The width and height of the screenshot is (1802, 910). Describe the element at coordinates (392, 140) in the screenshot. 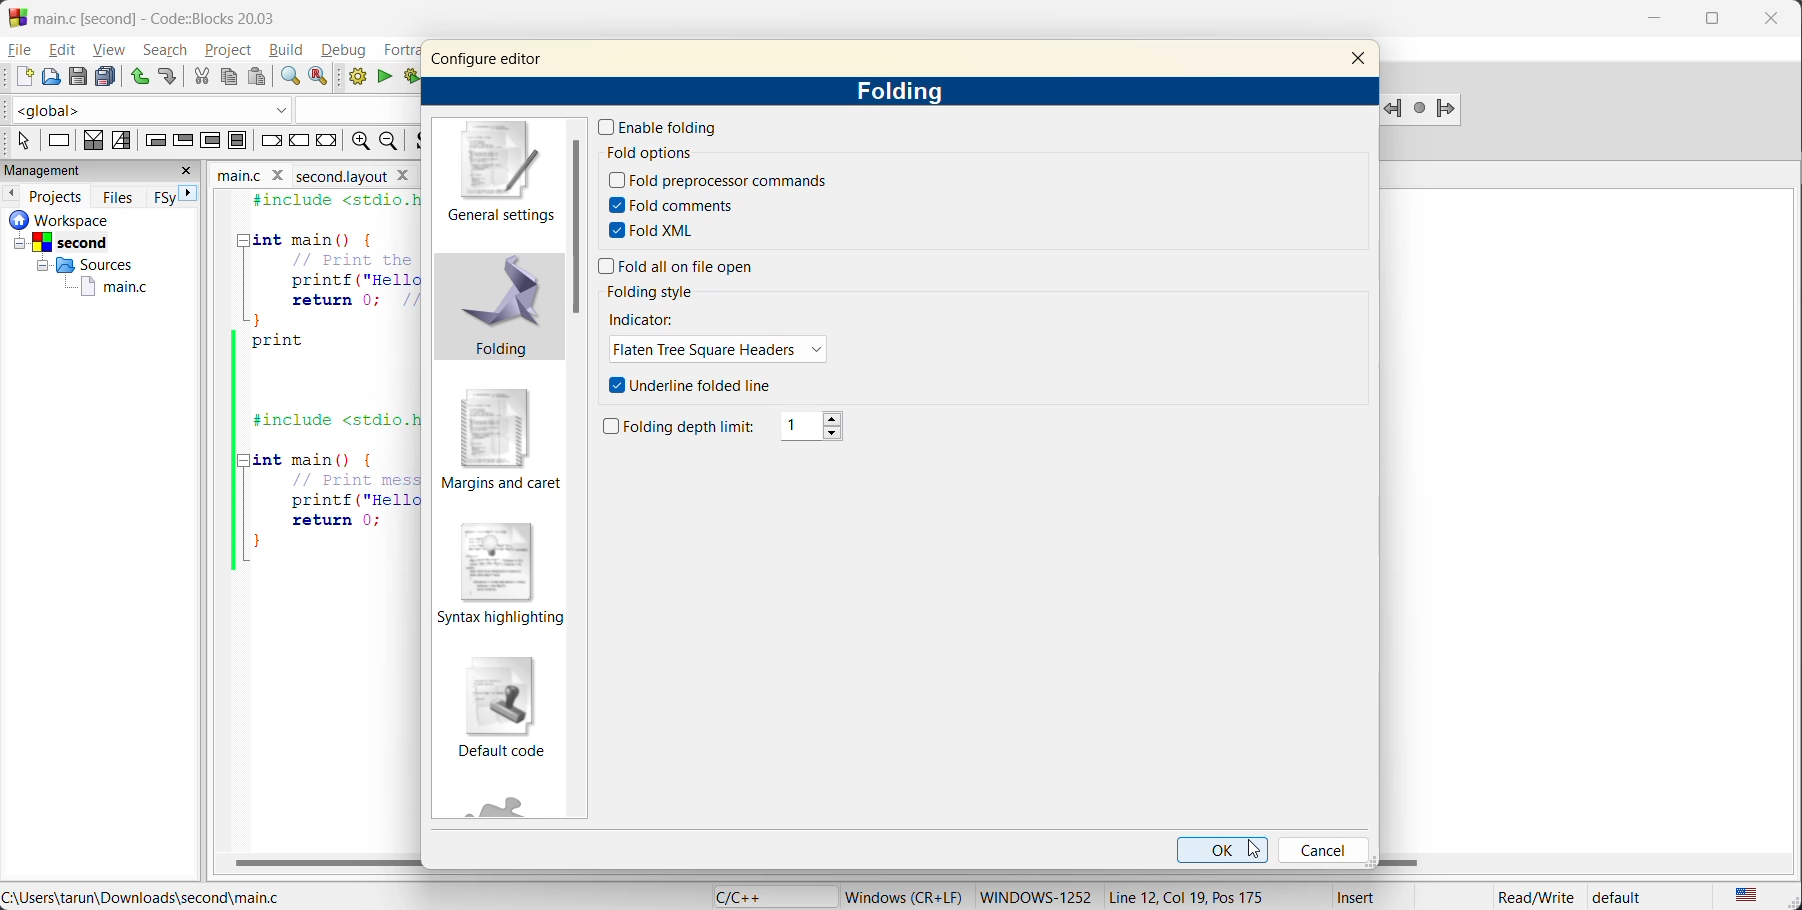

I see `zoom out` at that location.